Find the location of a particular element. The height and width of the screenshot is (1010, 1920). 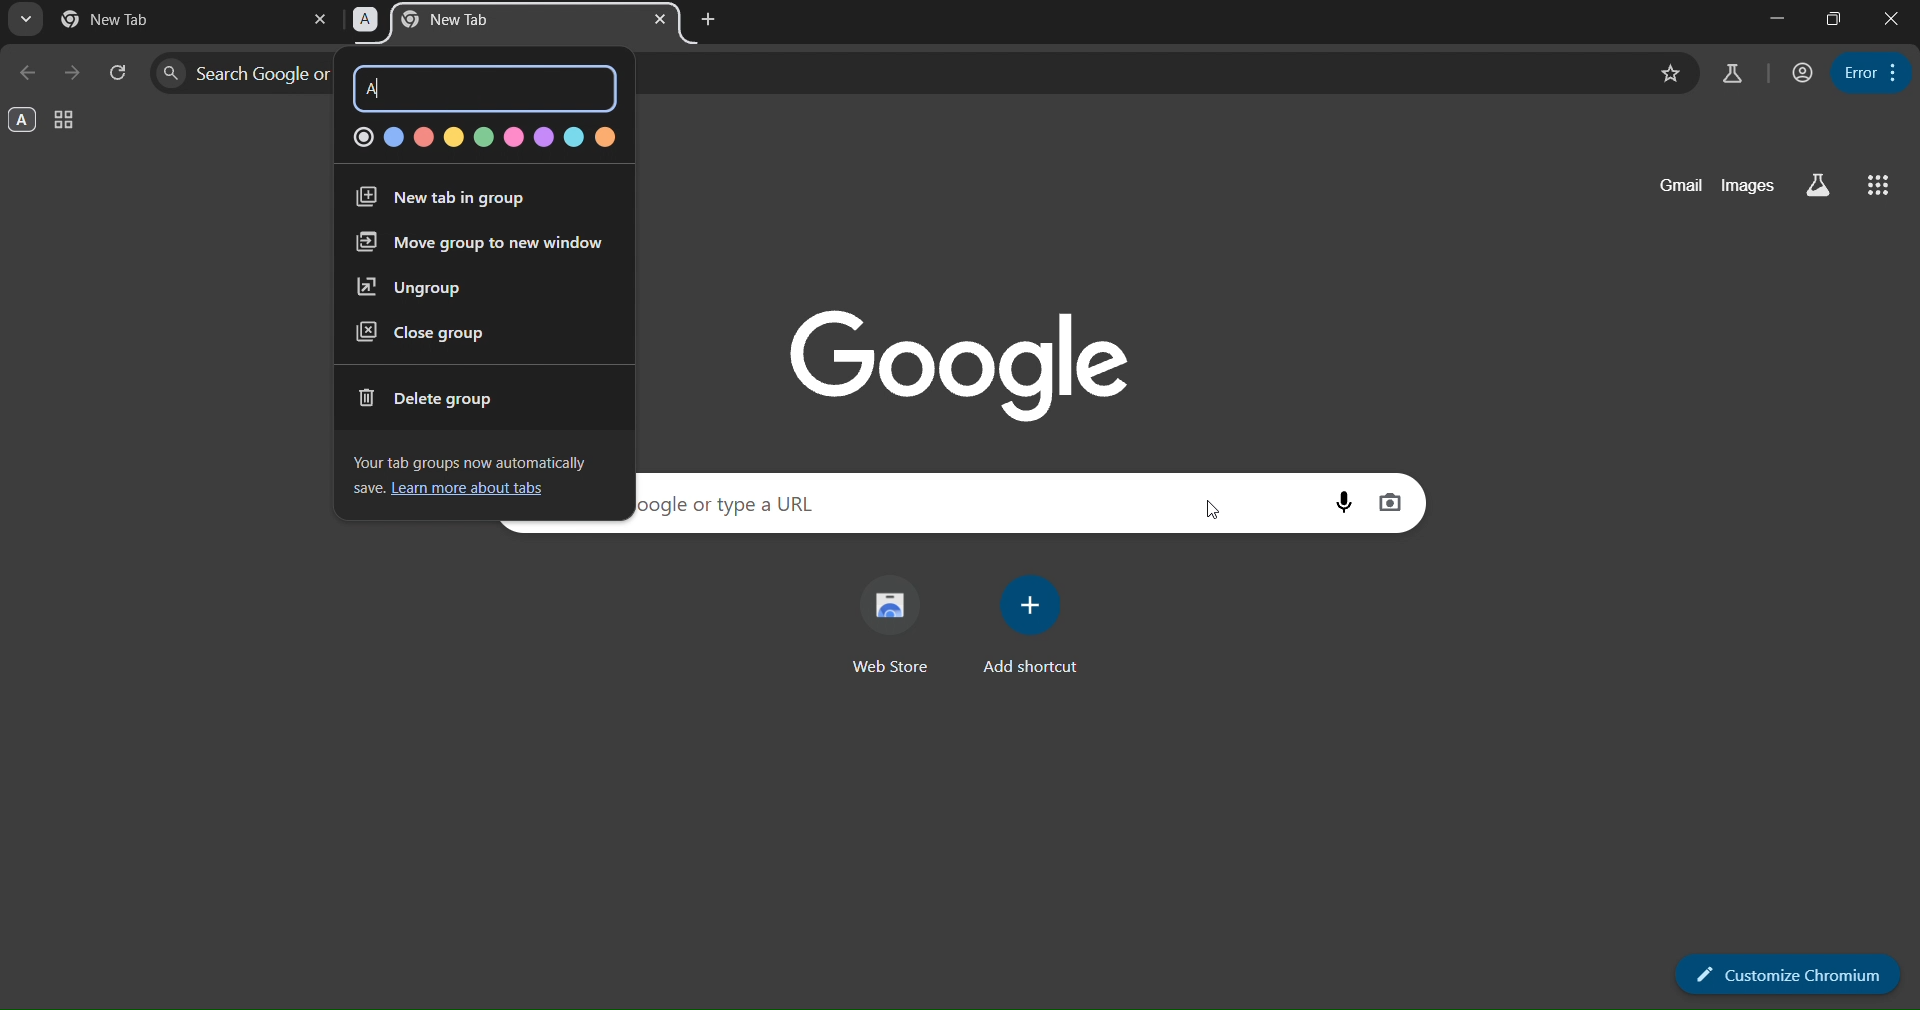

bookmark this page is located at coordinates (1670, 73).